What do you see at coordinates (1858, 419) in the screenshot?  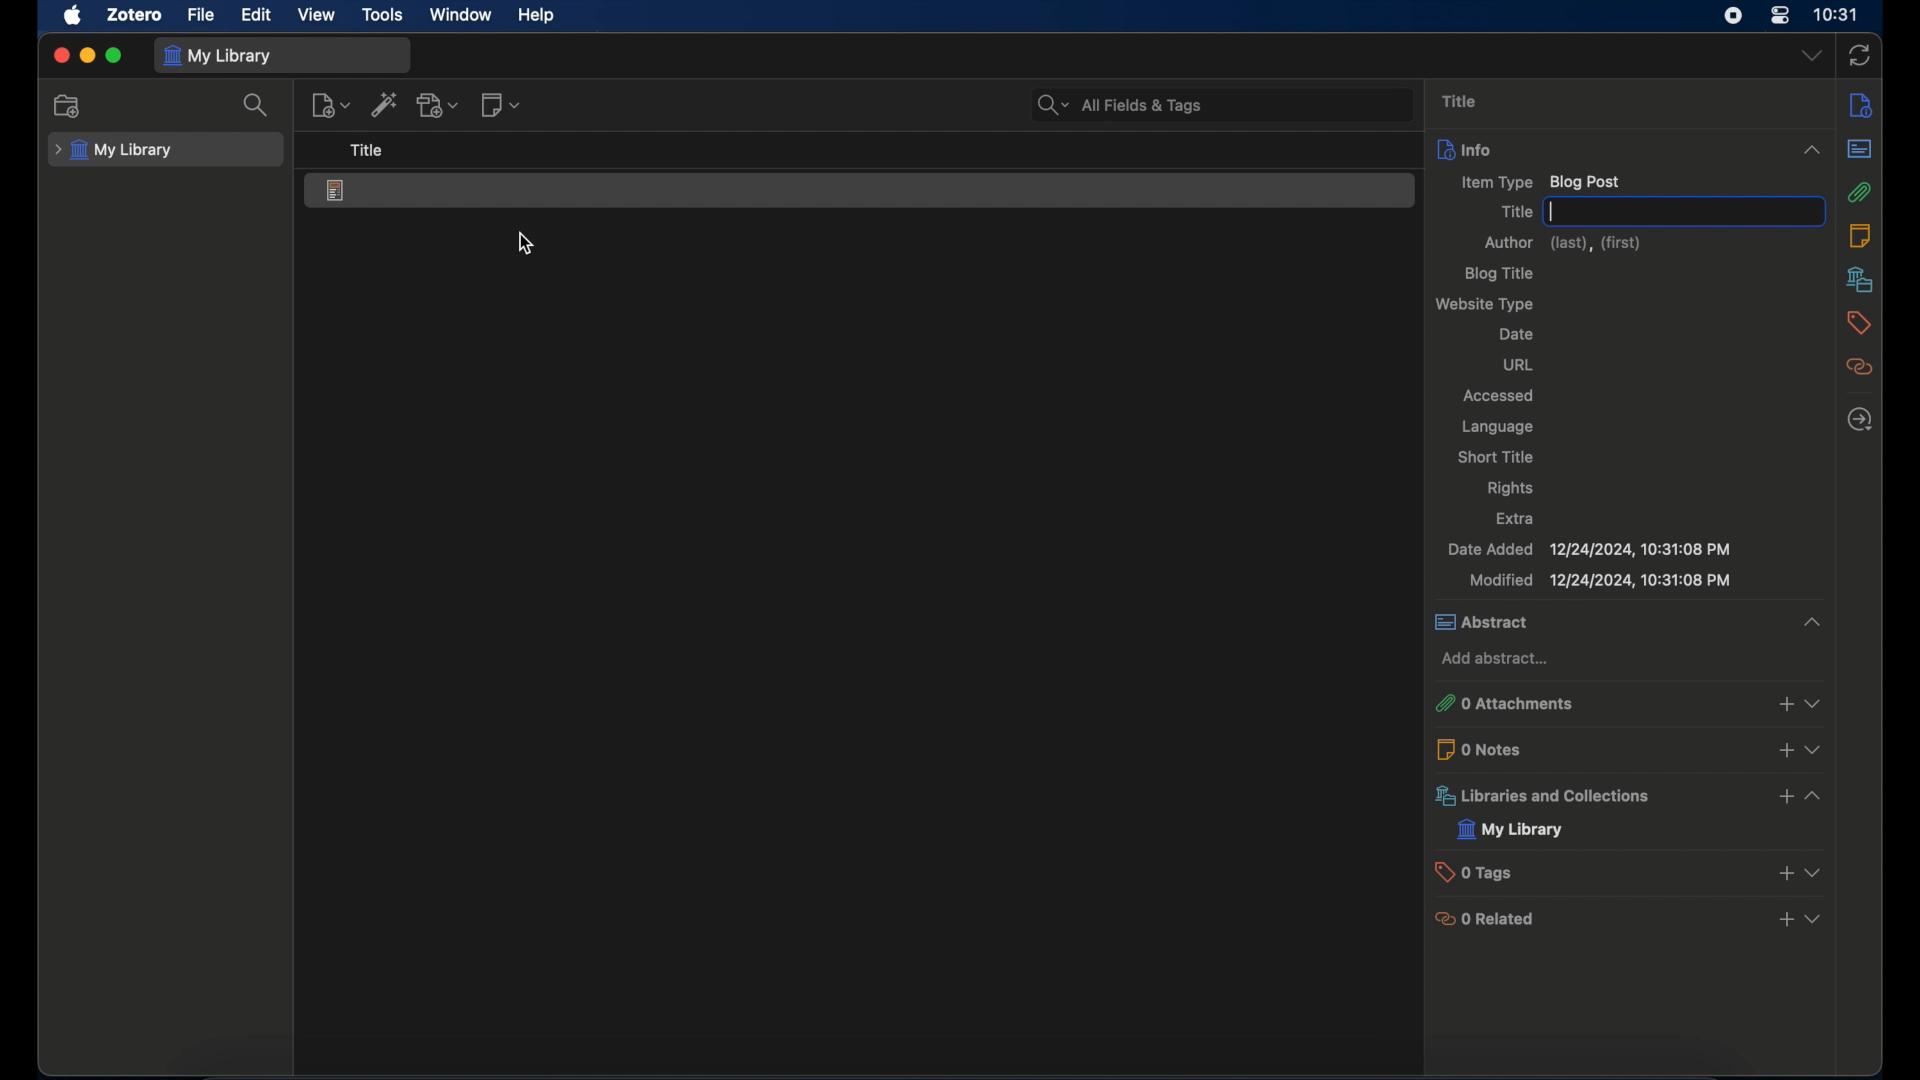 I see `locate` at bounding box center [1858, 419].